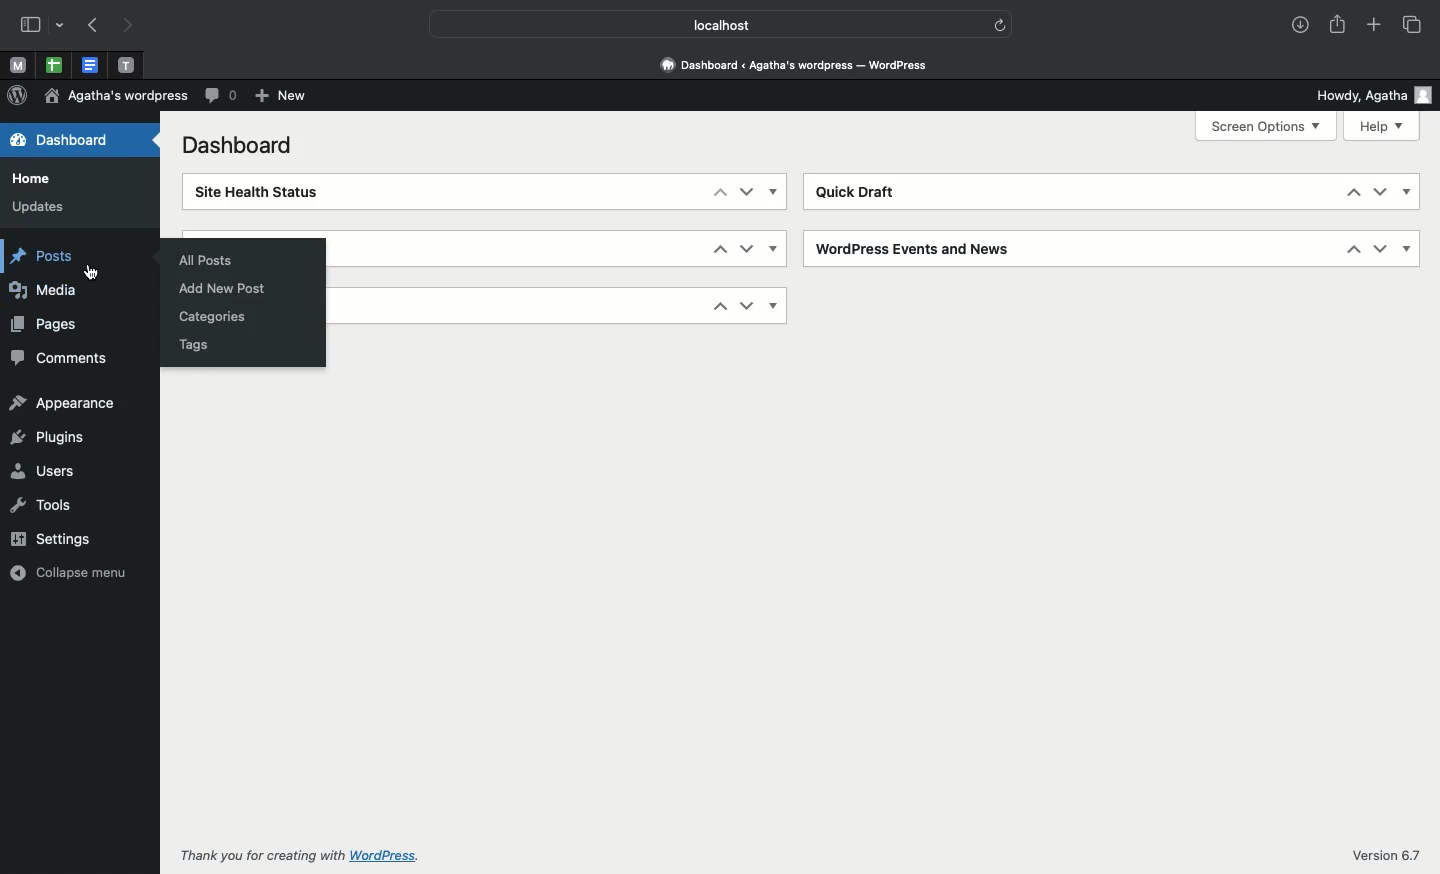 This screenshot has width=1440, height=874. Describe the element at coordinates (36, 206) in the screenshot. I see `Updates` at that location.